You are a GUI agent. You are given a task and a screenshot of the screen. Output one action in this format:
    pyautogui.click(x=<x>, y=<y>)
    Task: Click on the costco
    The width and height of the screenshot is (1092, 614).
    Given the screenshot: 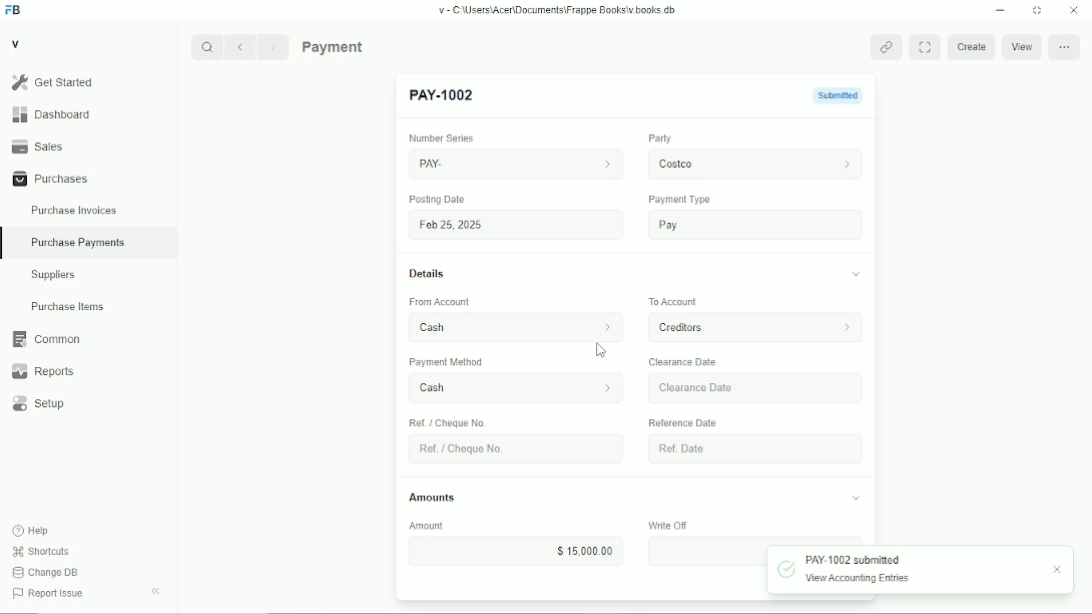 What is the action you would take?
    pyautogui.click(x=751, y=162)
    